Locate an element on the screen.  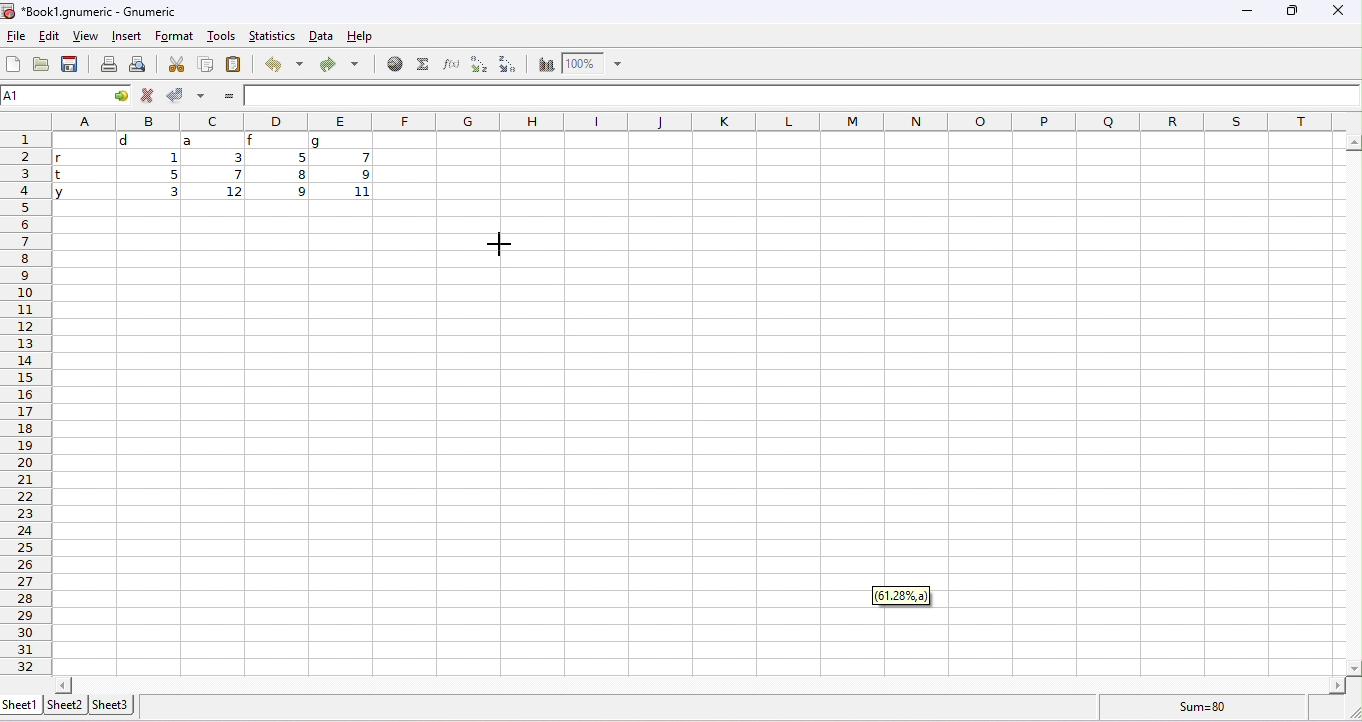
horizontal slider is located at coordinates (699, 686).